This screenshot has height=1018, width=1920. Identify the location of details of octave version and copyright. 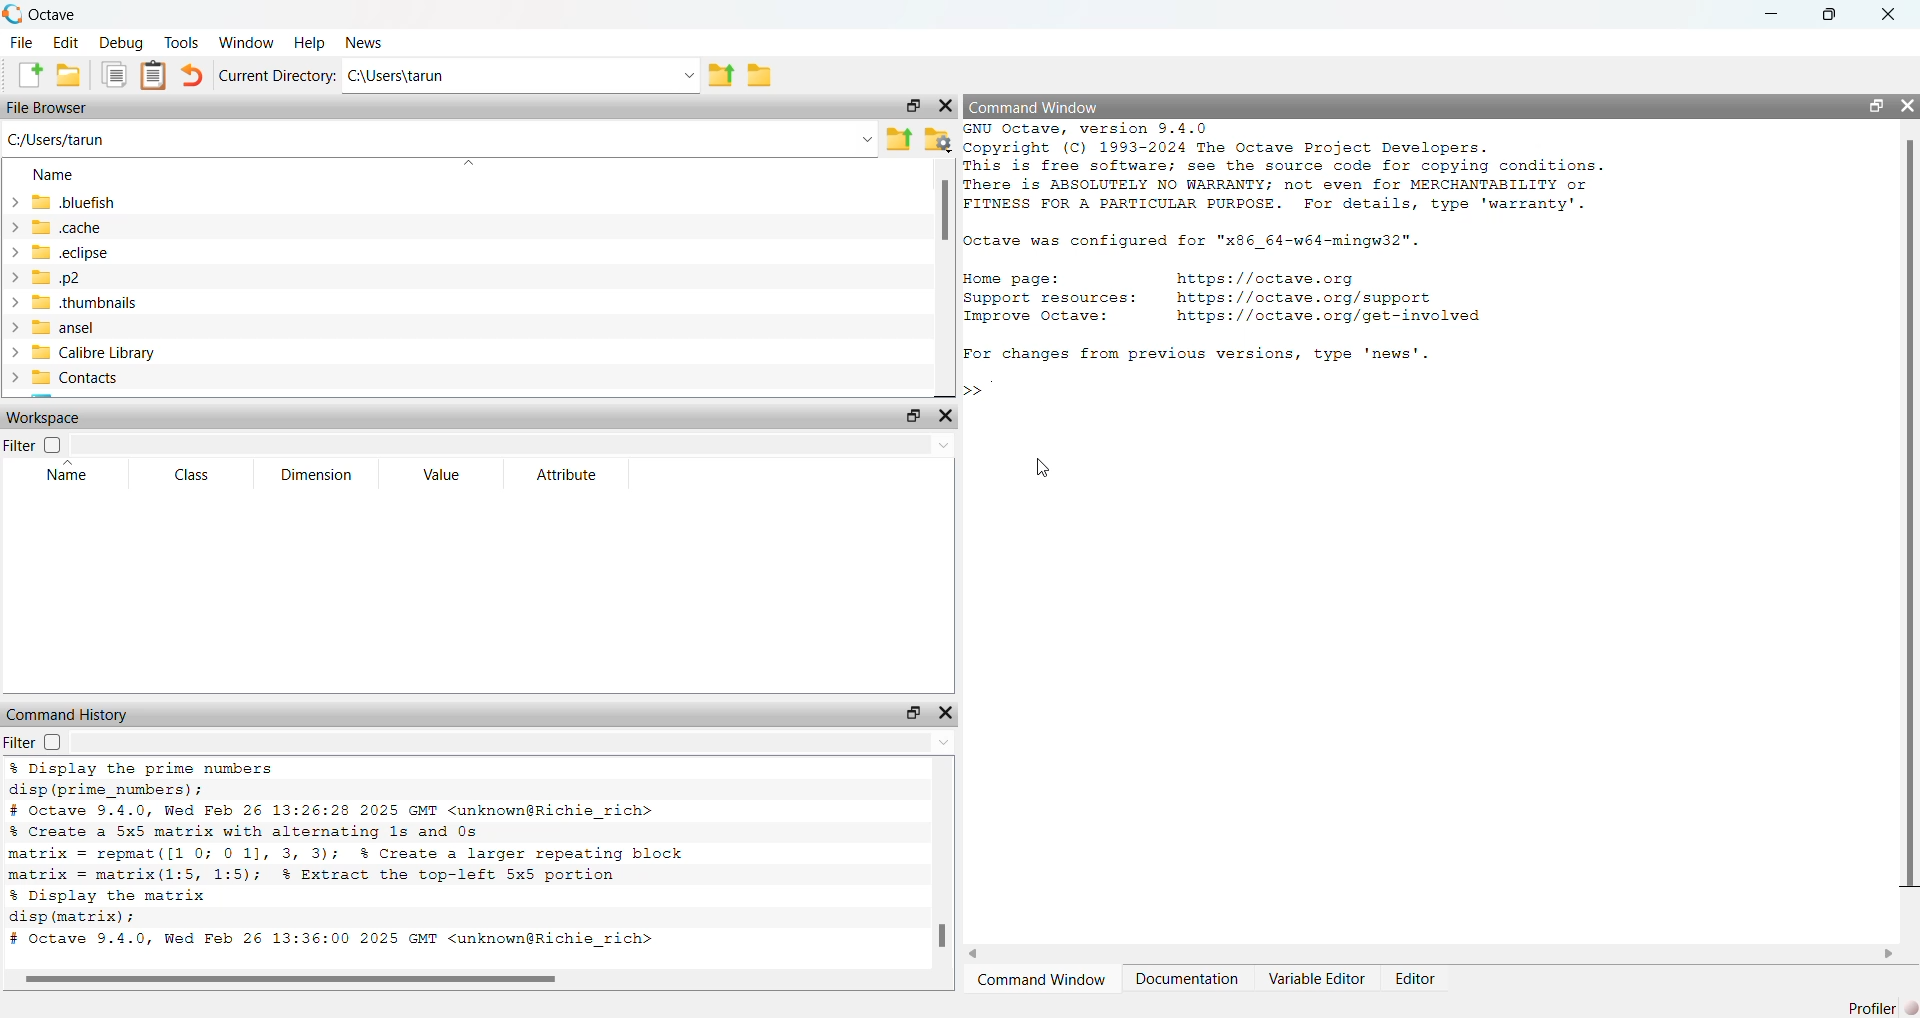
(1324, 170).